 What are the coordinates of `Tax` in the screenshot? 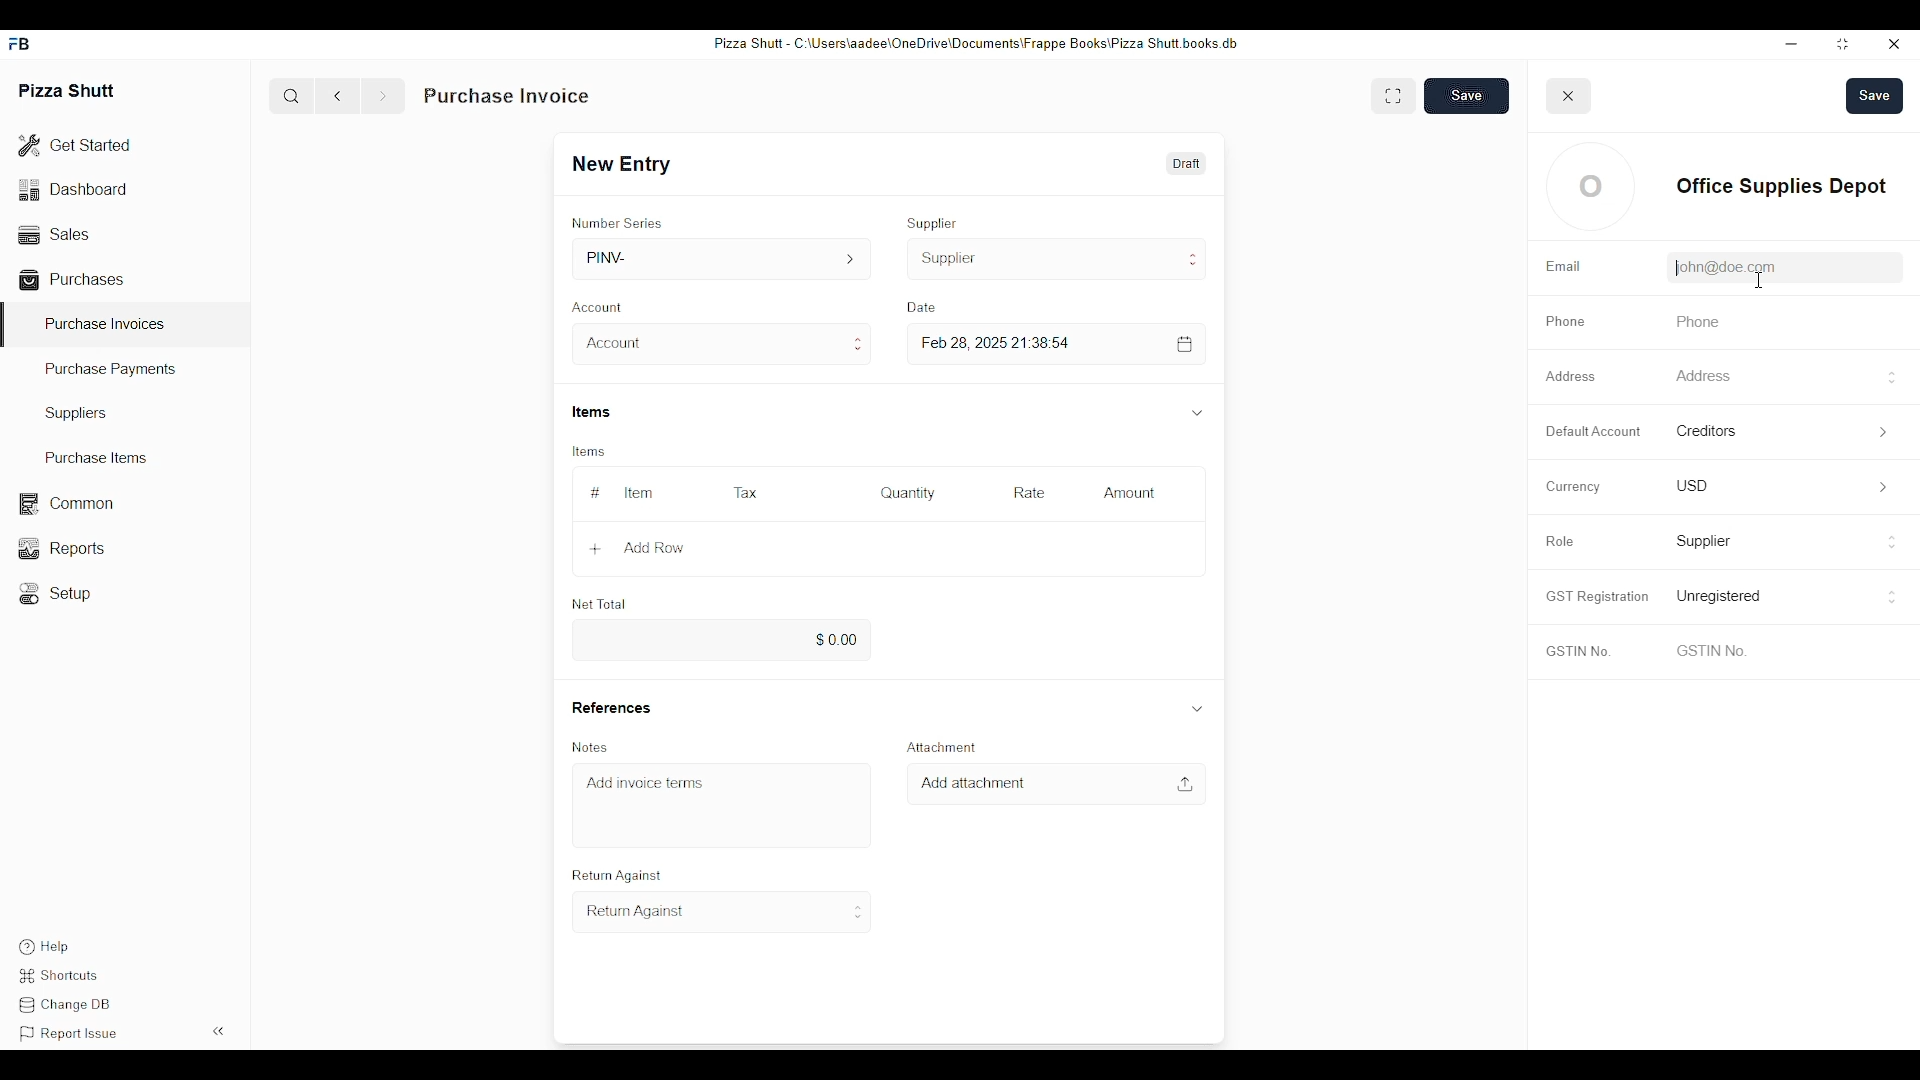 It's located at (744, 492).